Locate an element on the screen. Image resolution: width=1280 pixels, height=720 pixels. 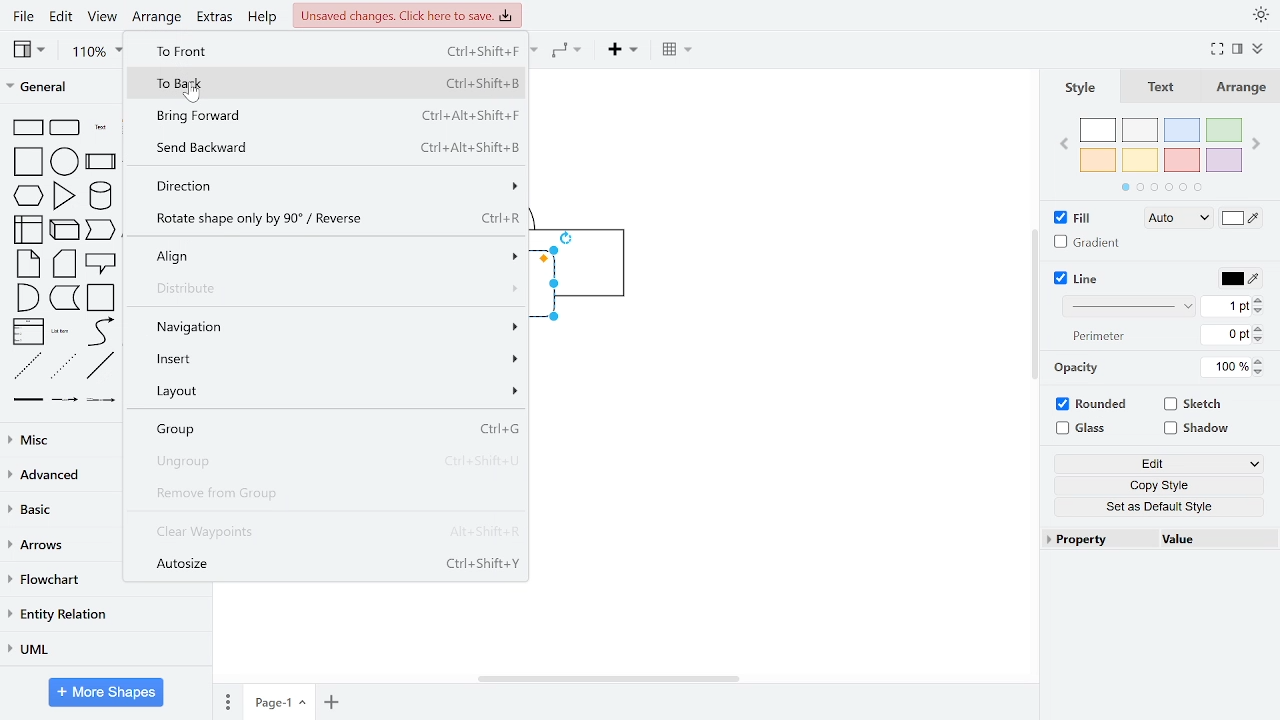
pages is located at coordinates (227, 698).